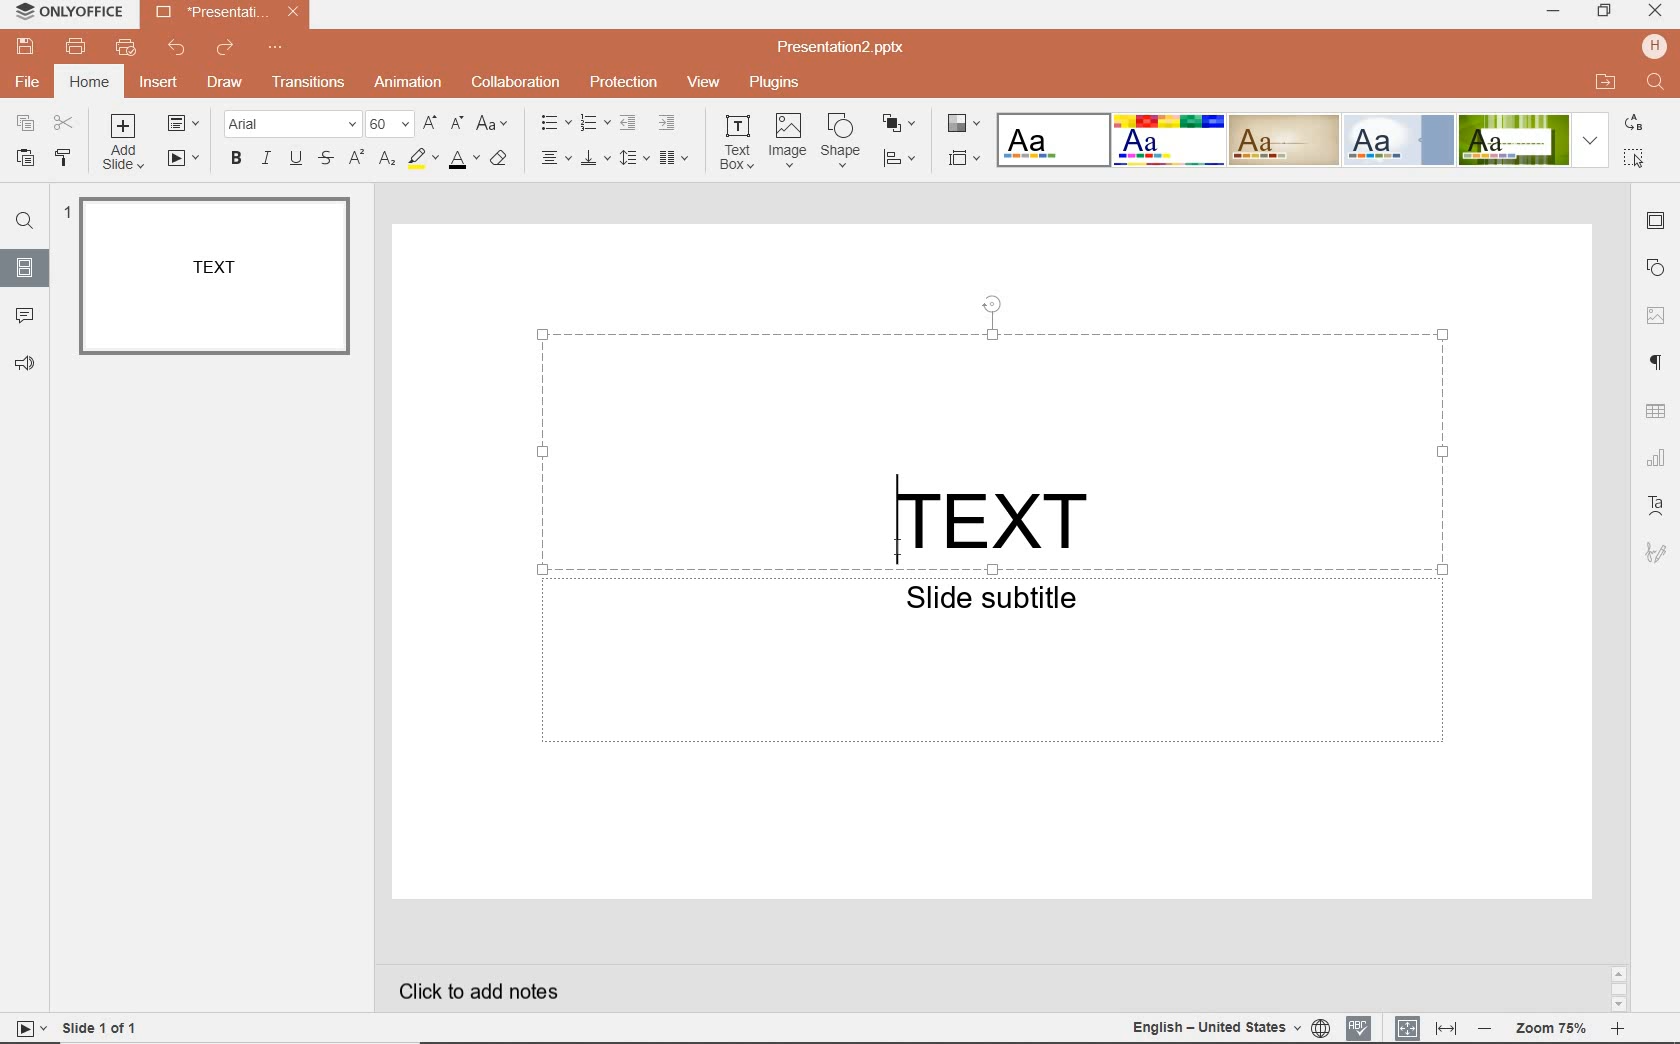  Describe the element at coordinates (493, 124) in the screenshot. I see `CHANGE CASE` at that location.